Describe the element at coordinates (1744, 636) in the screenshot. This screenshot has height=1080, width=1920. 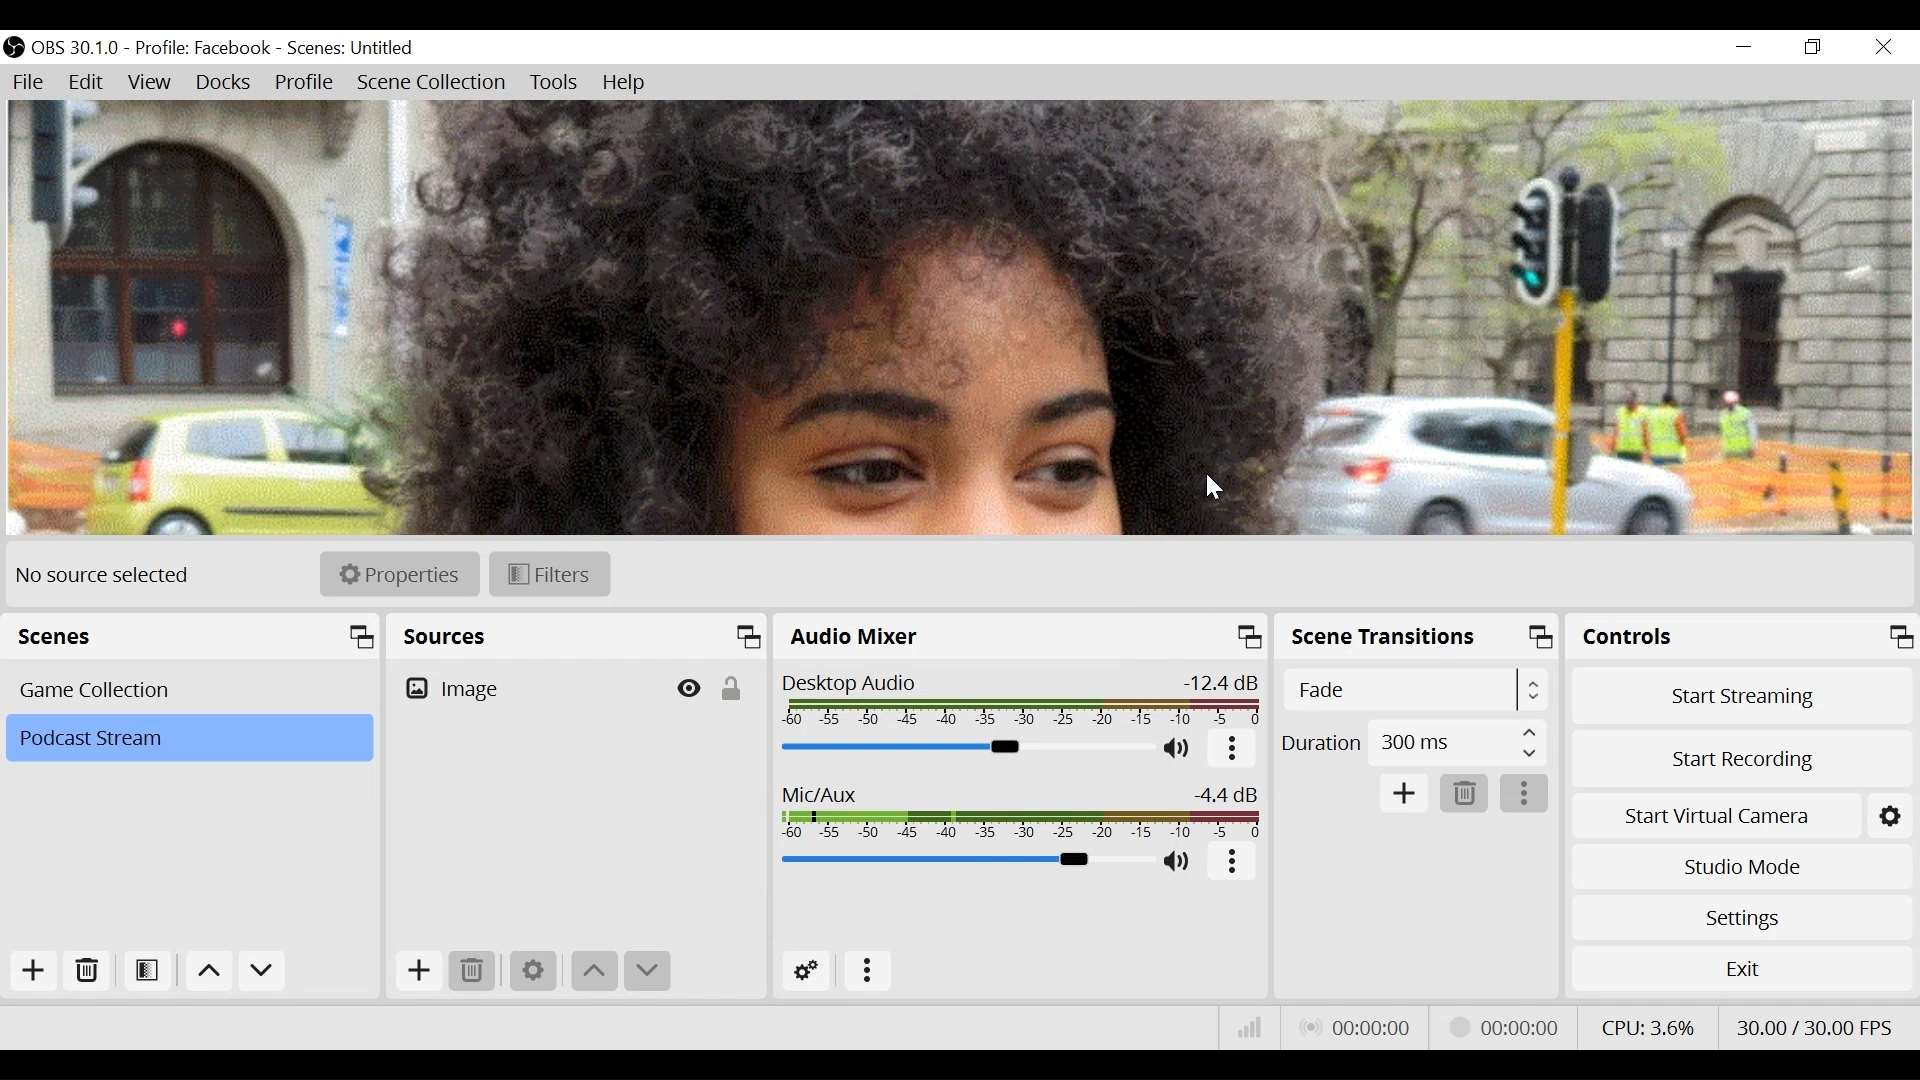
I see `Controls` at that location.